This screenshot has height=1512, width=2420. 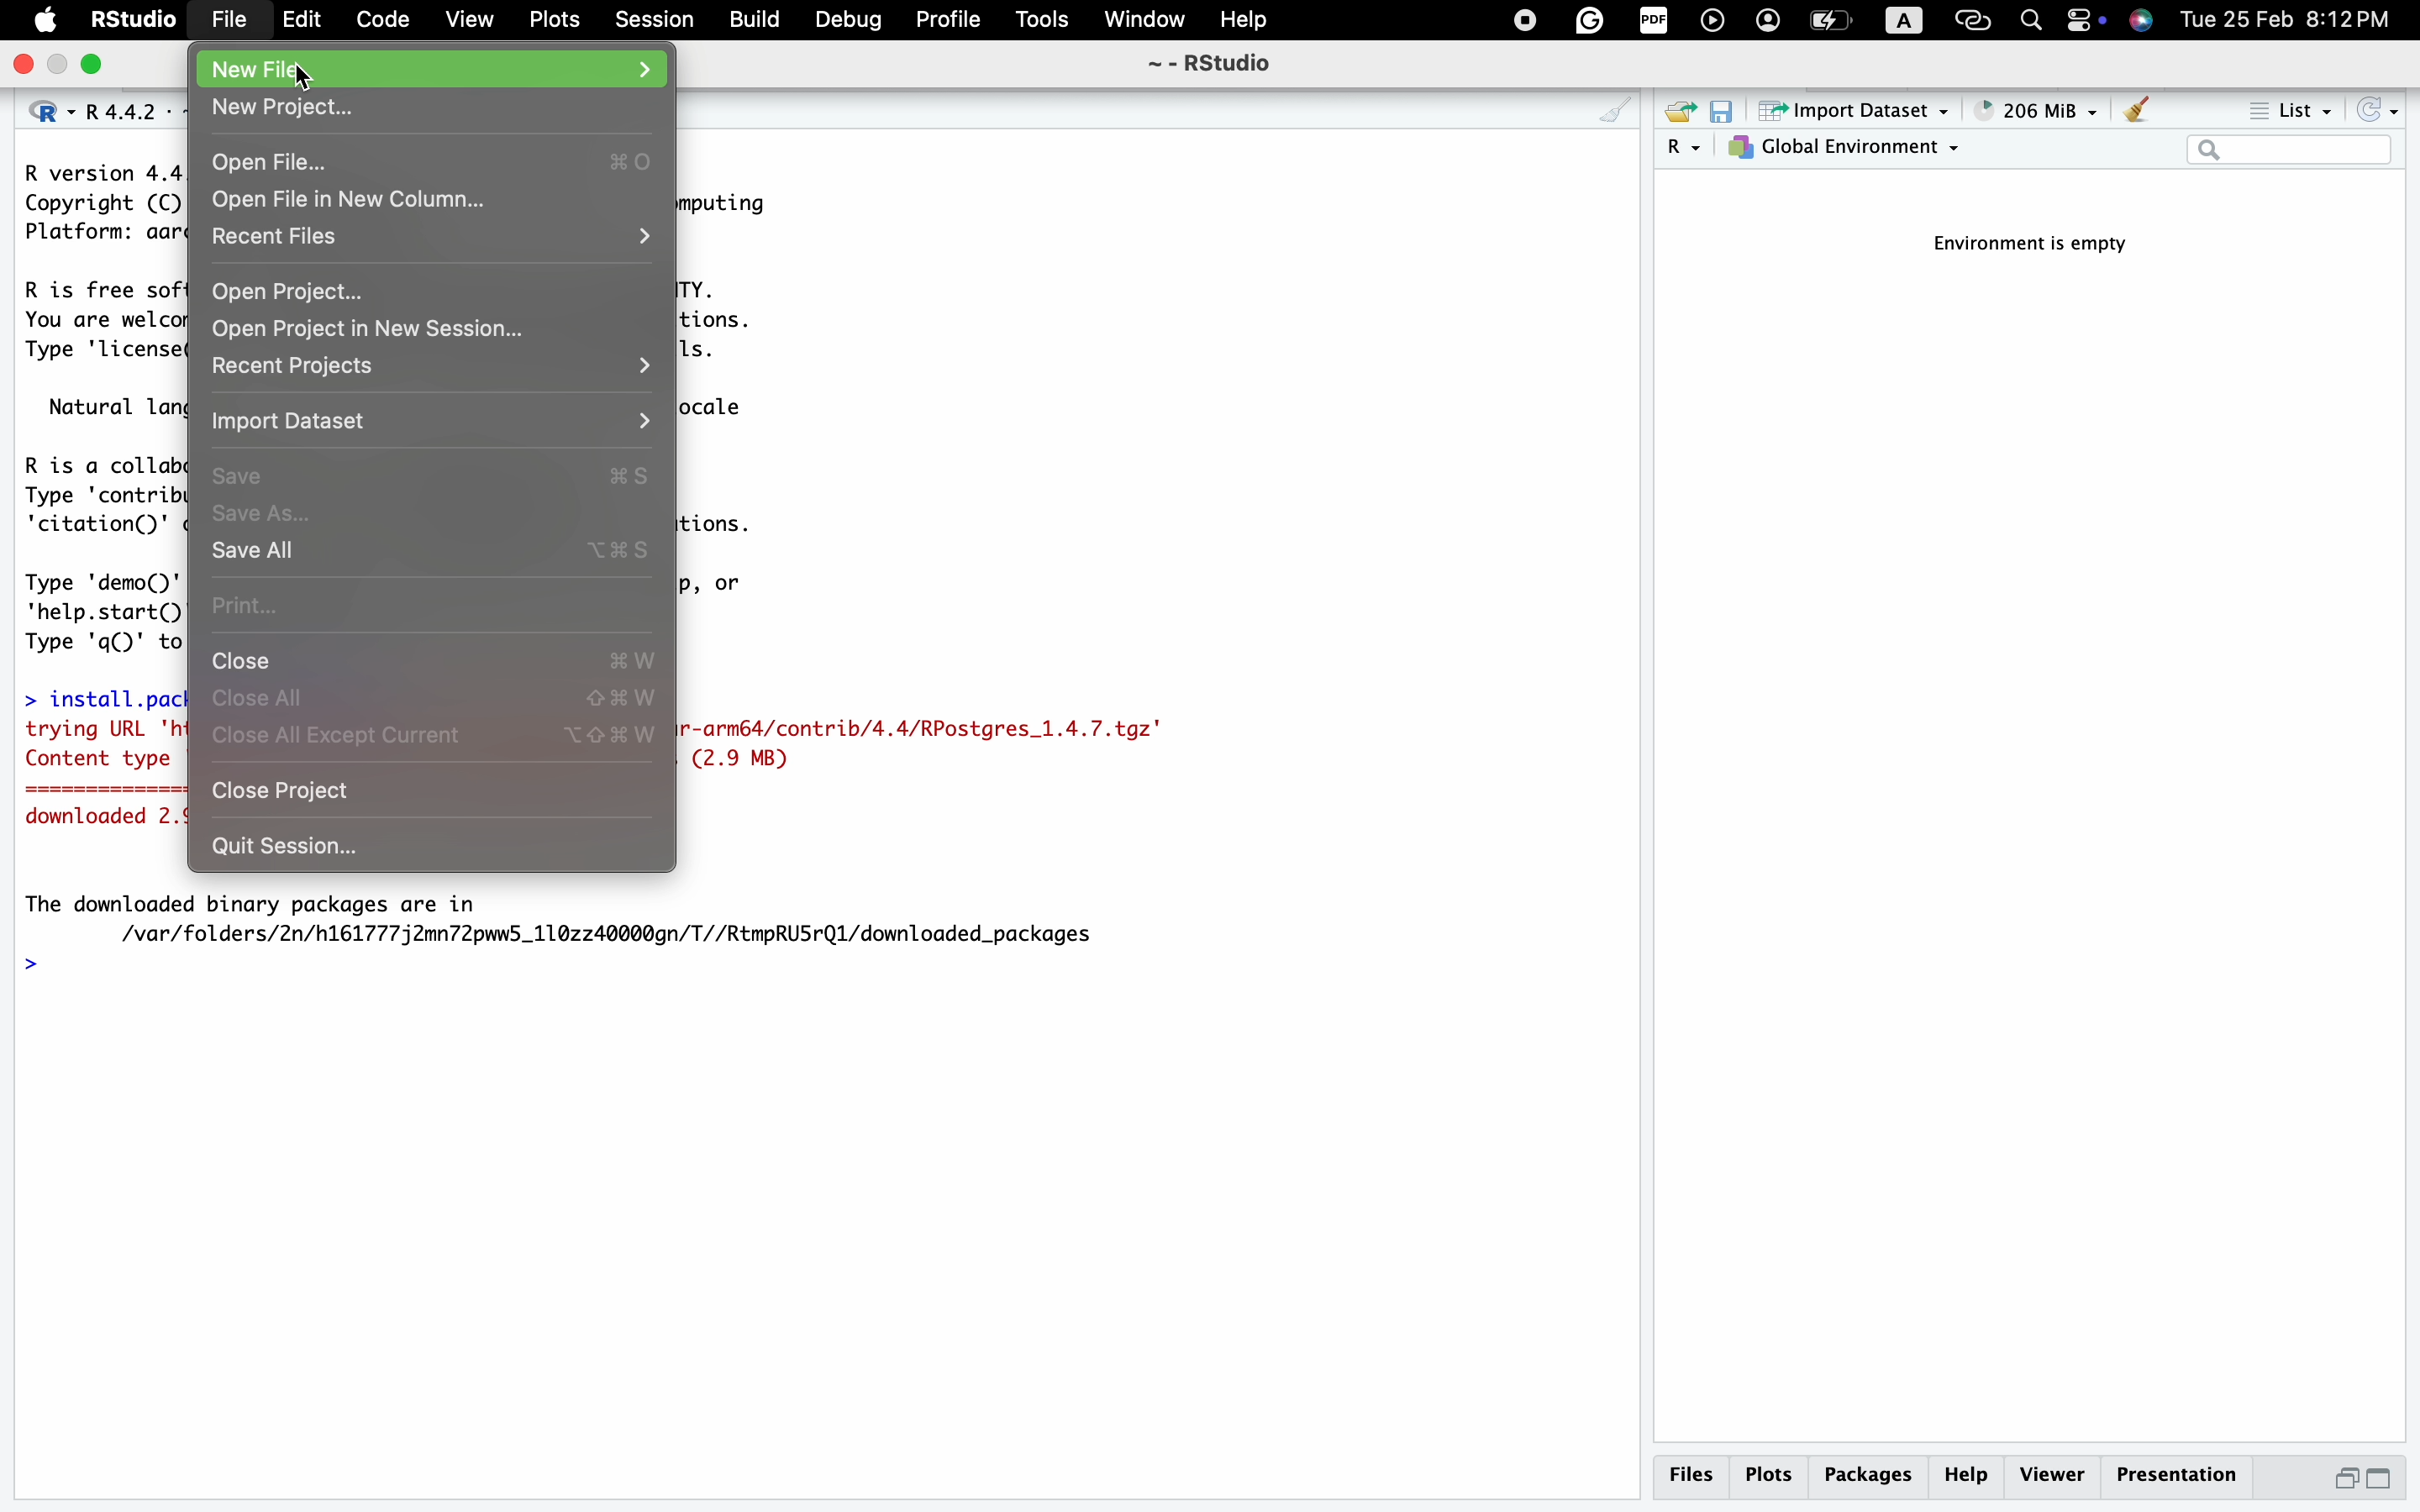 I want to click on window, so click(x=1145, y=19).